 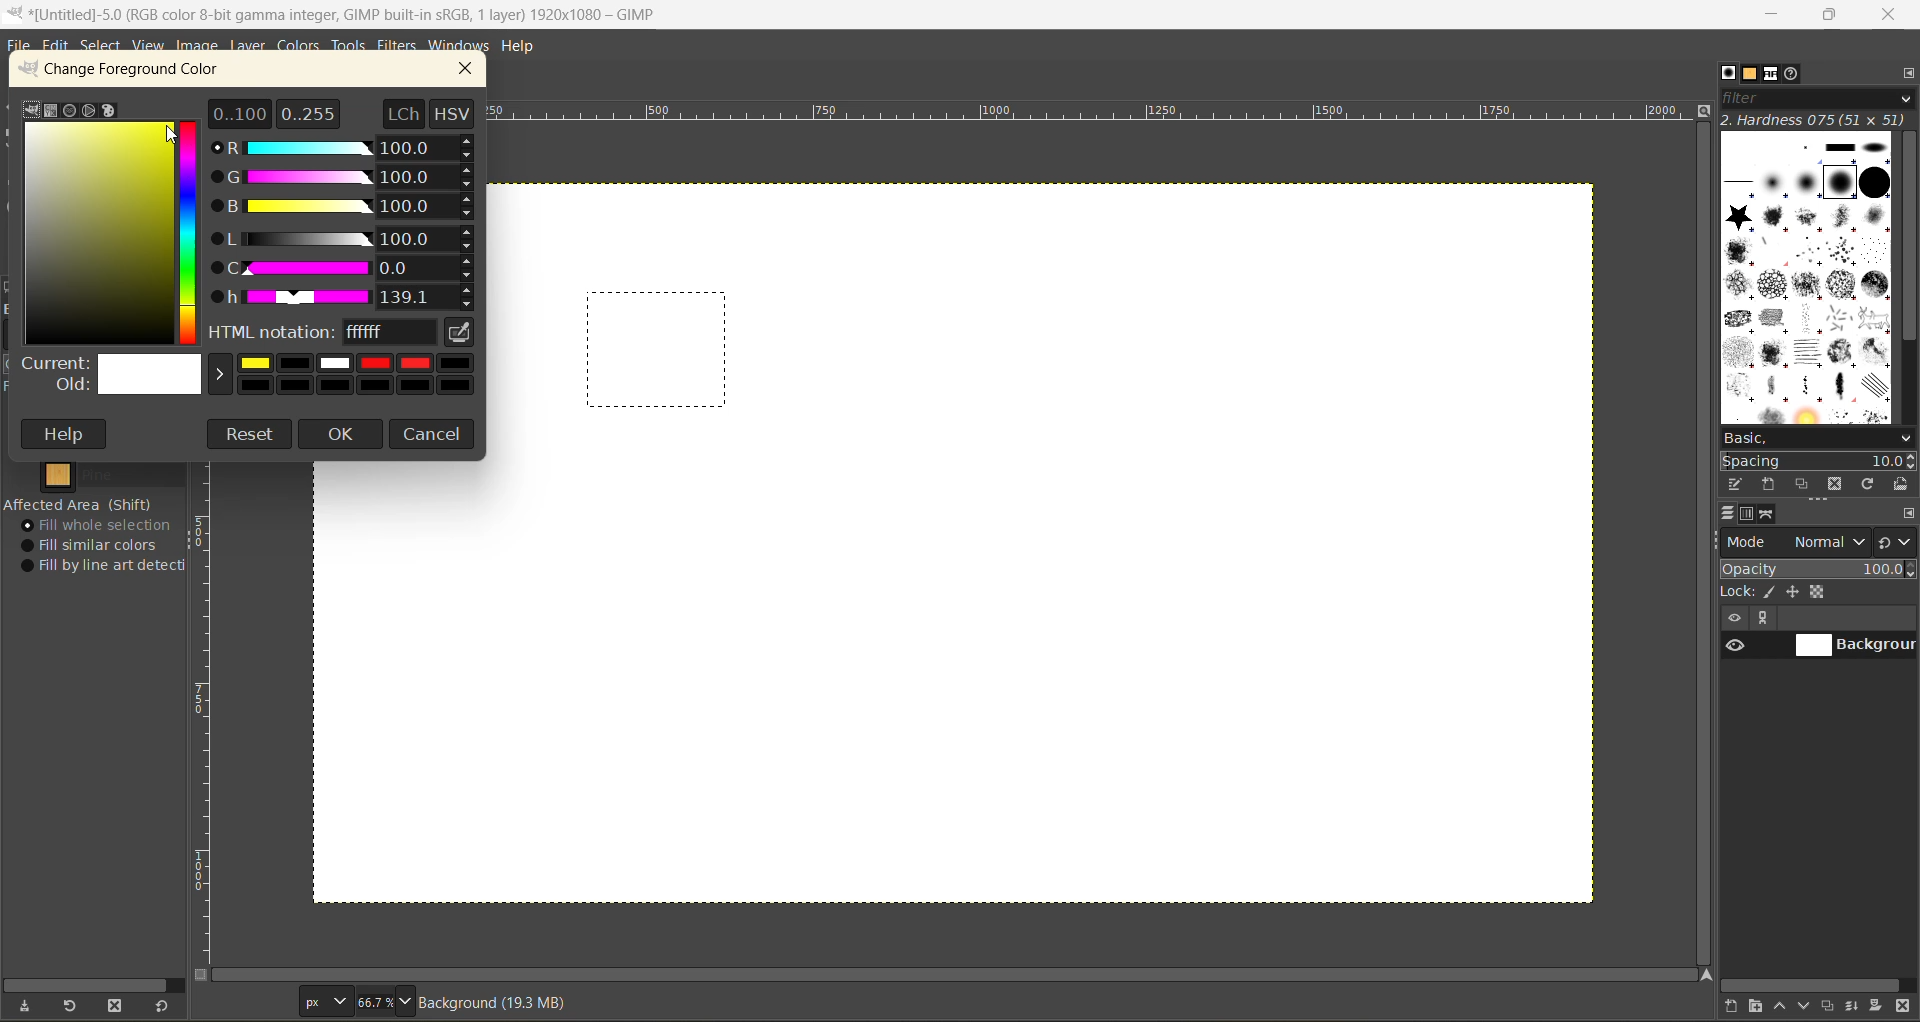 What do you see at coordinates (1733, 648) in the screenshot?
I see `preview` at bounding box center [1733, 648].